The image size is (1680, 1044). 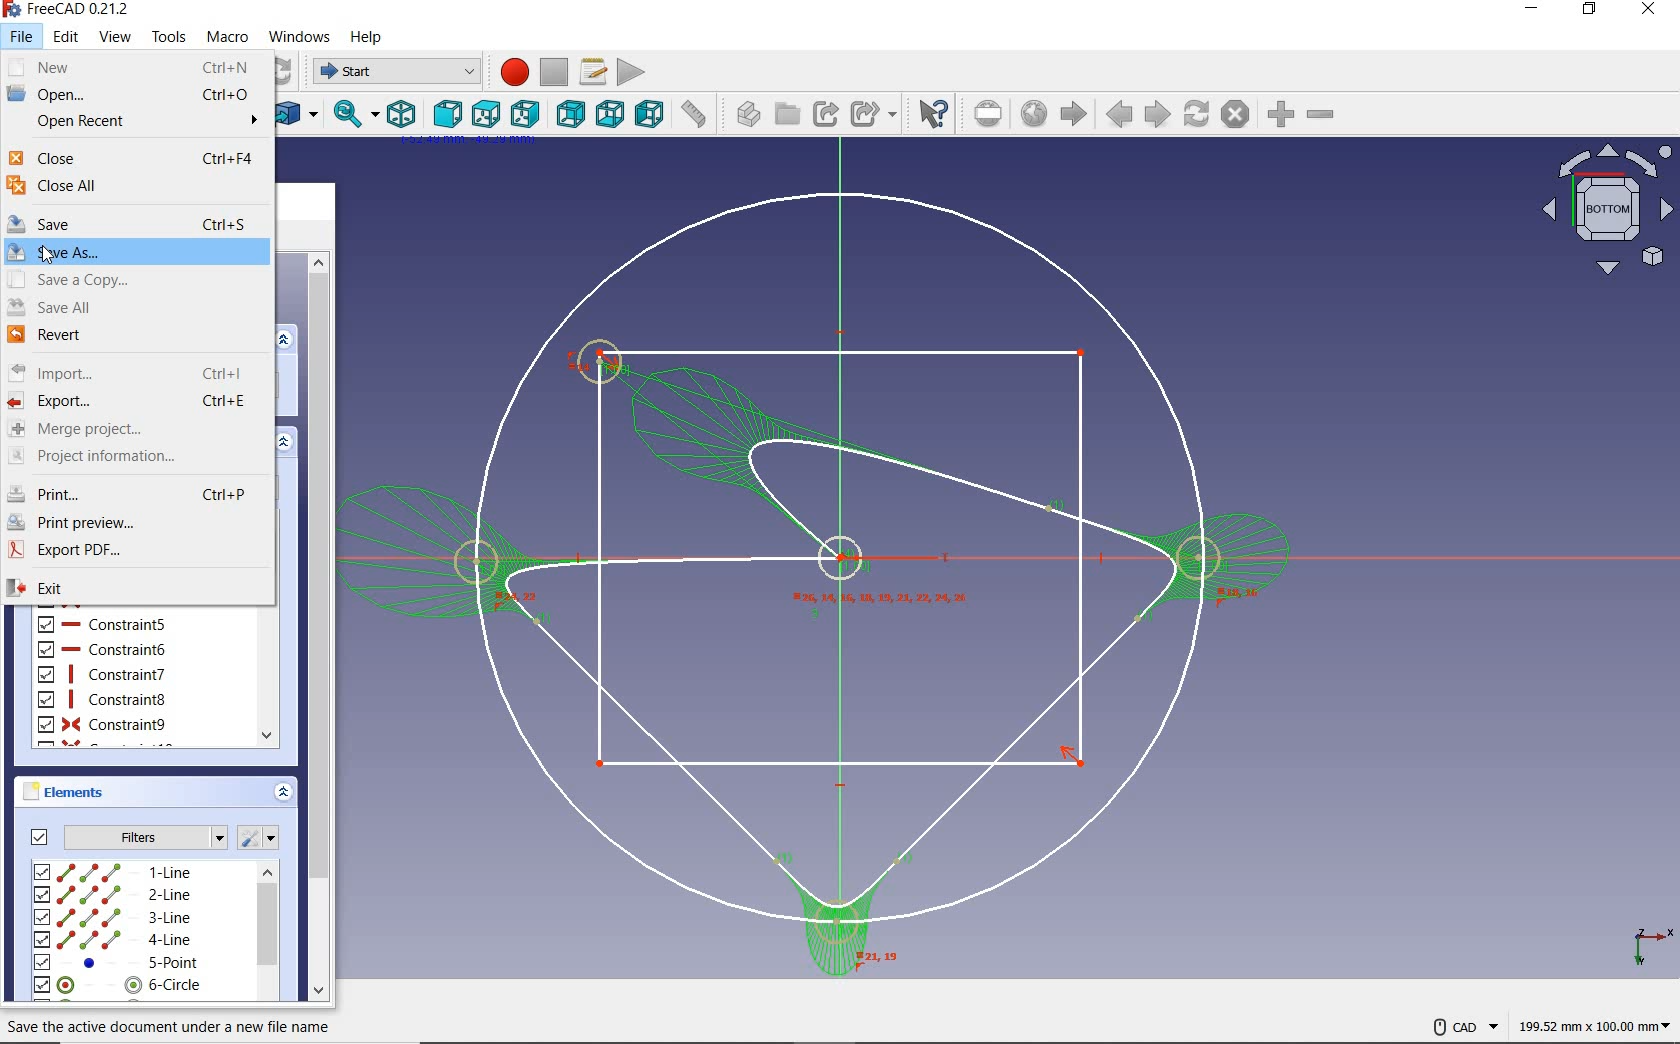 I want to click on constraint8, so click(x=103, y=699).